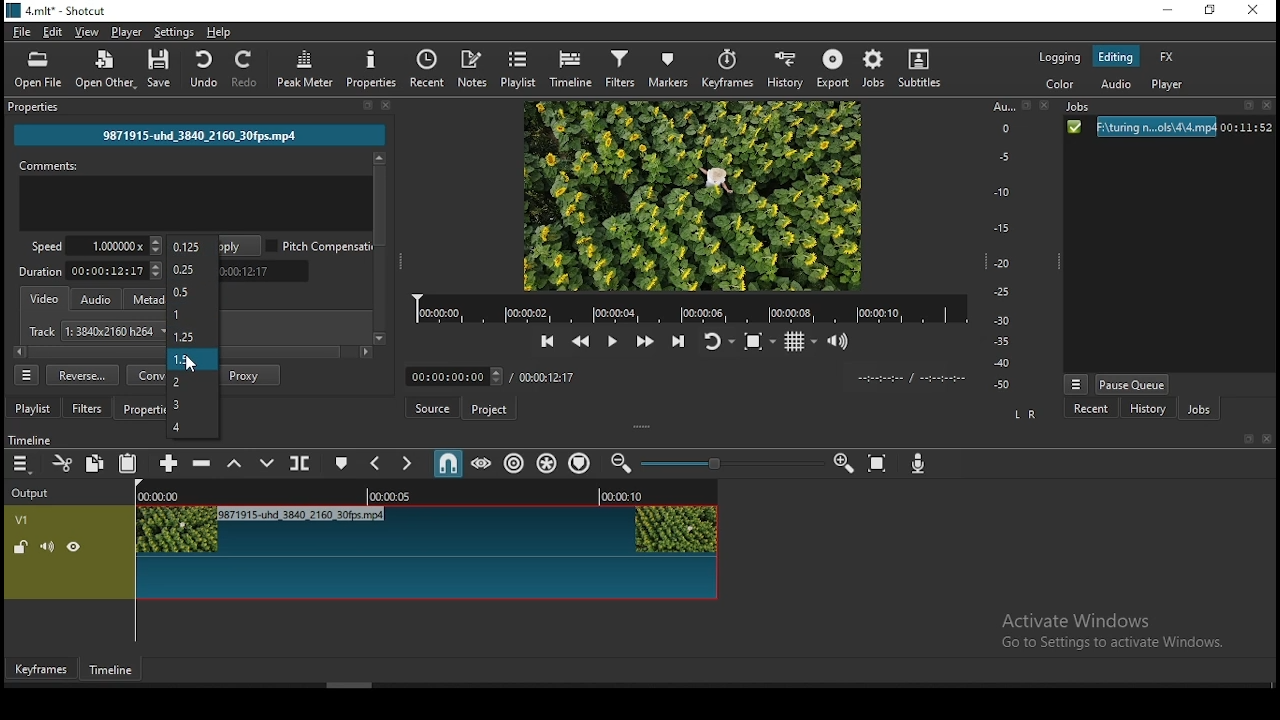 This screenshot has width=1280, height=720. What do you see at coordinates (623, 67) in the screenshot?
I see `filters` at bounding box center [623, 67].